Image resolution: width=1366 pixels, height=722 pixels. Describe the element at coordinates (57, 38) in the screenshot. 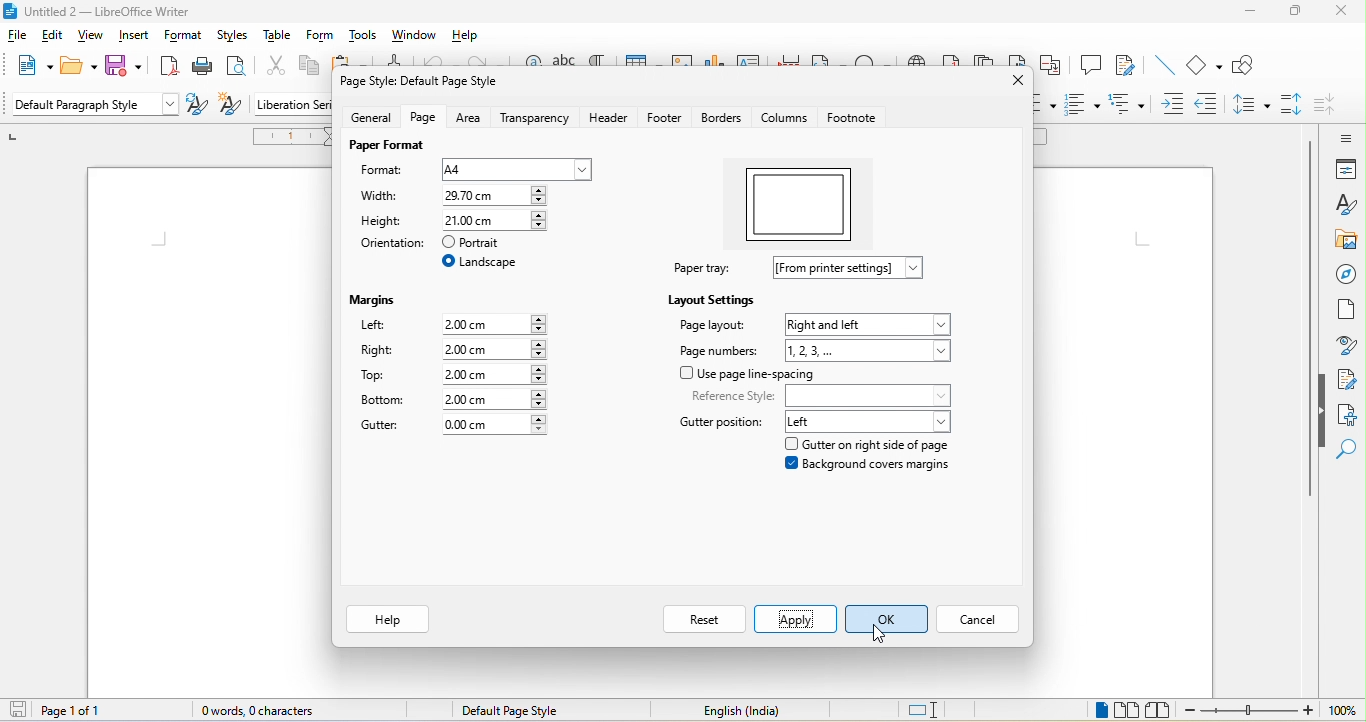

I see `edit` at that location.